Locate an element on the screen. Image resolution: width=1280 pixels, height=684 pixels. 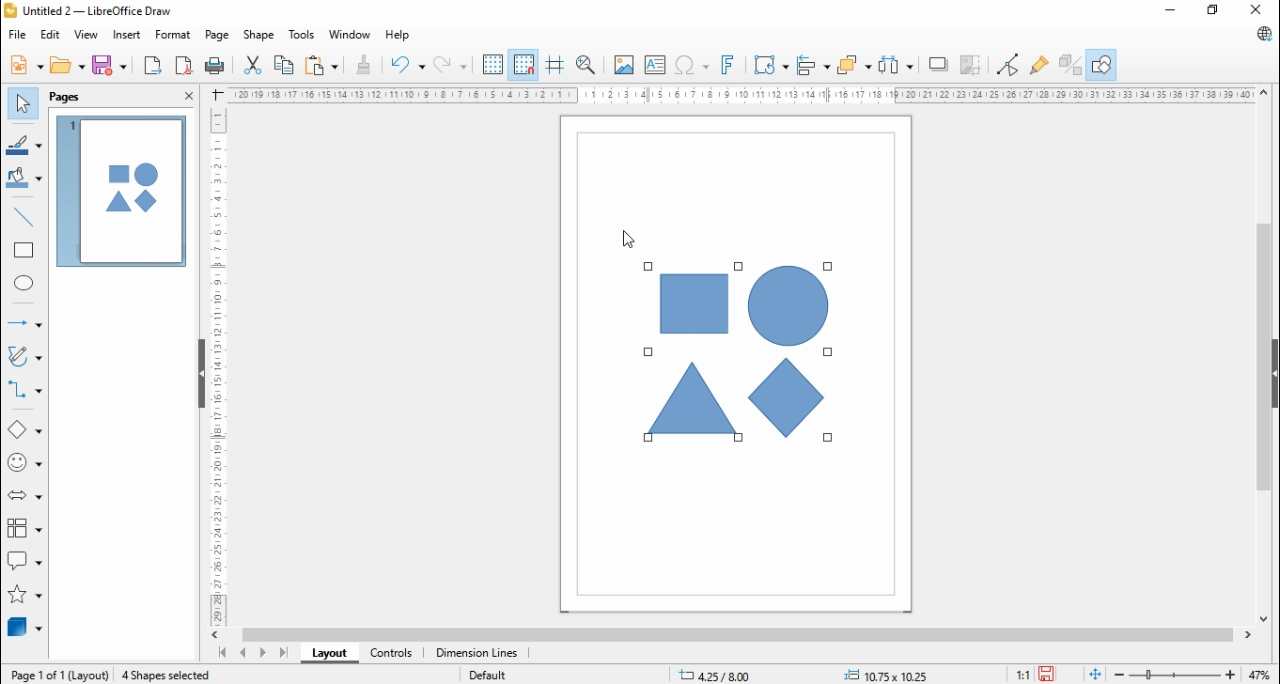
controls is located at coordinates (390, 654).